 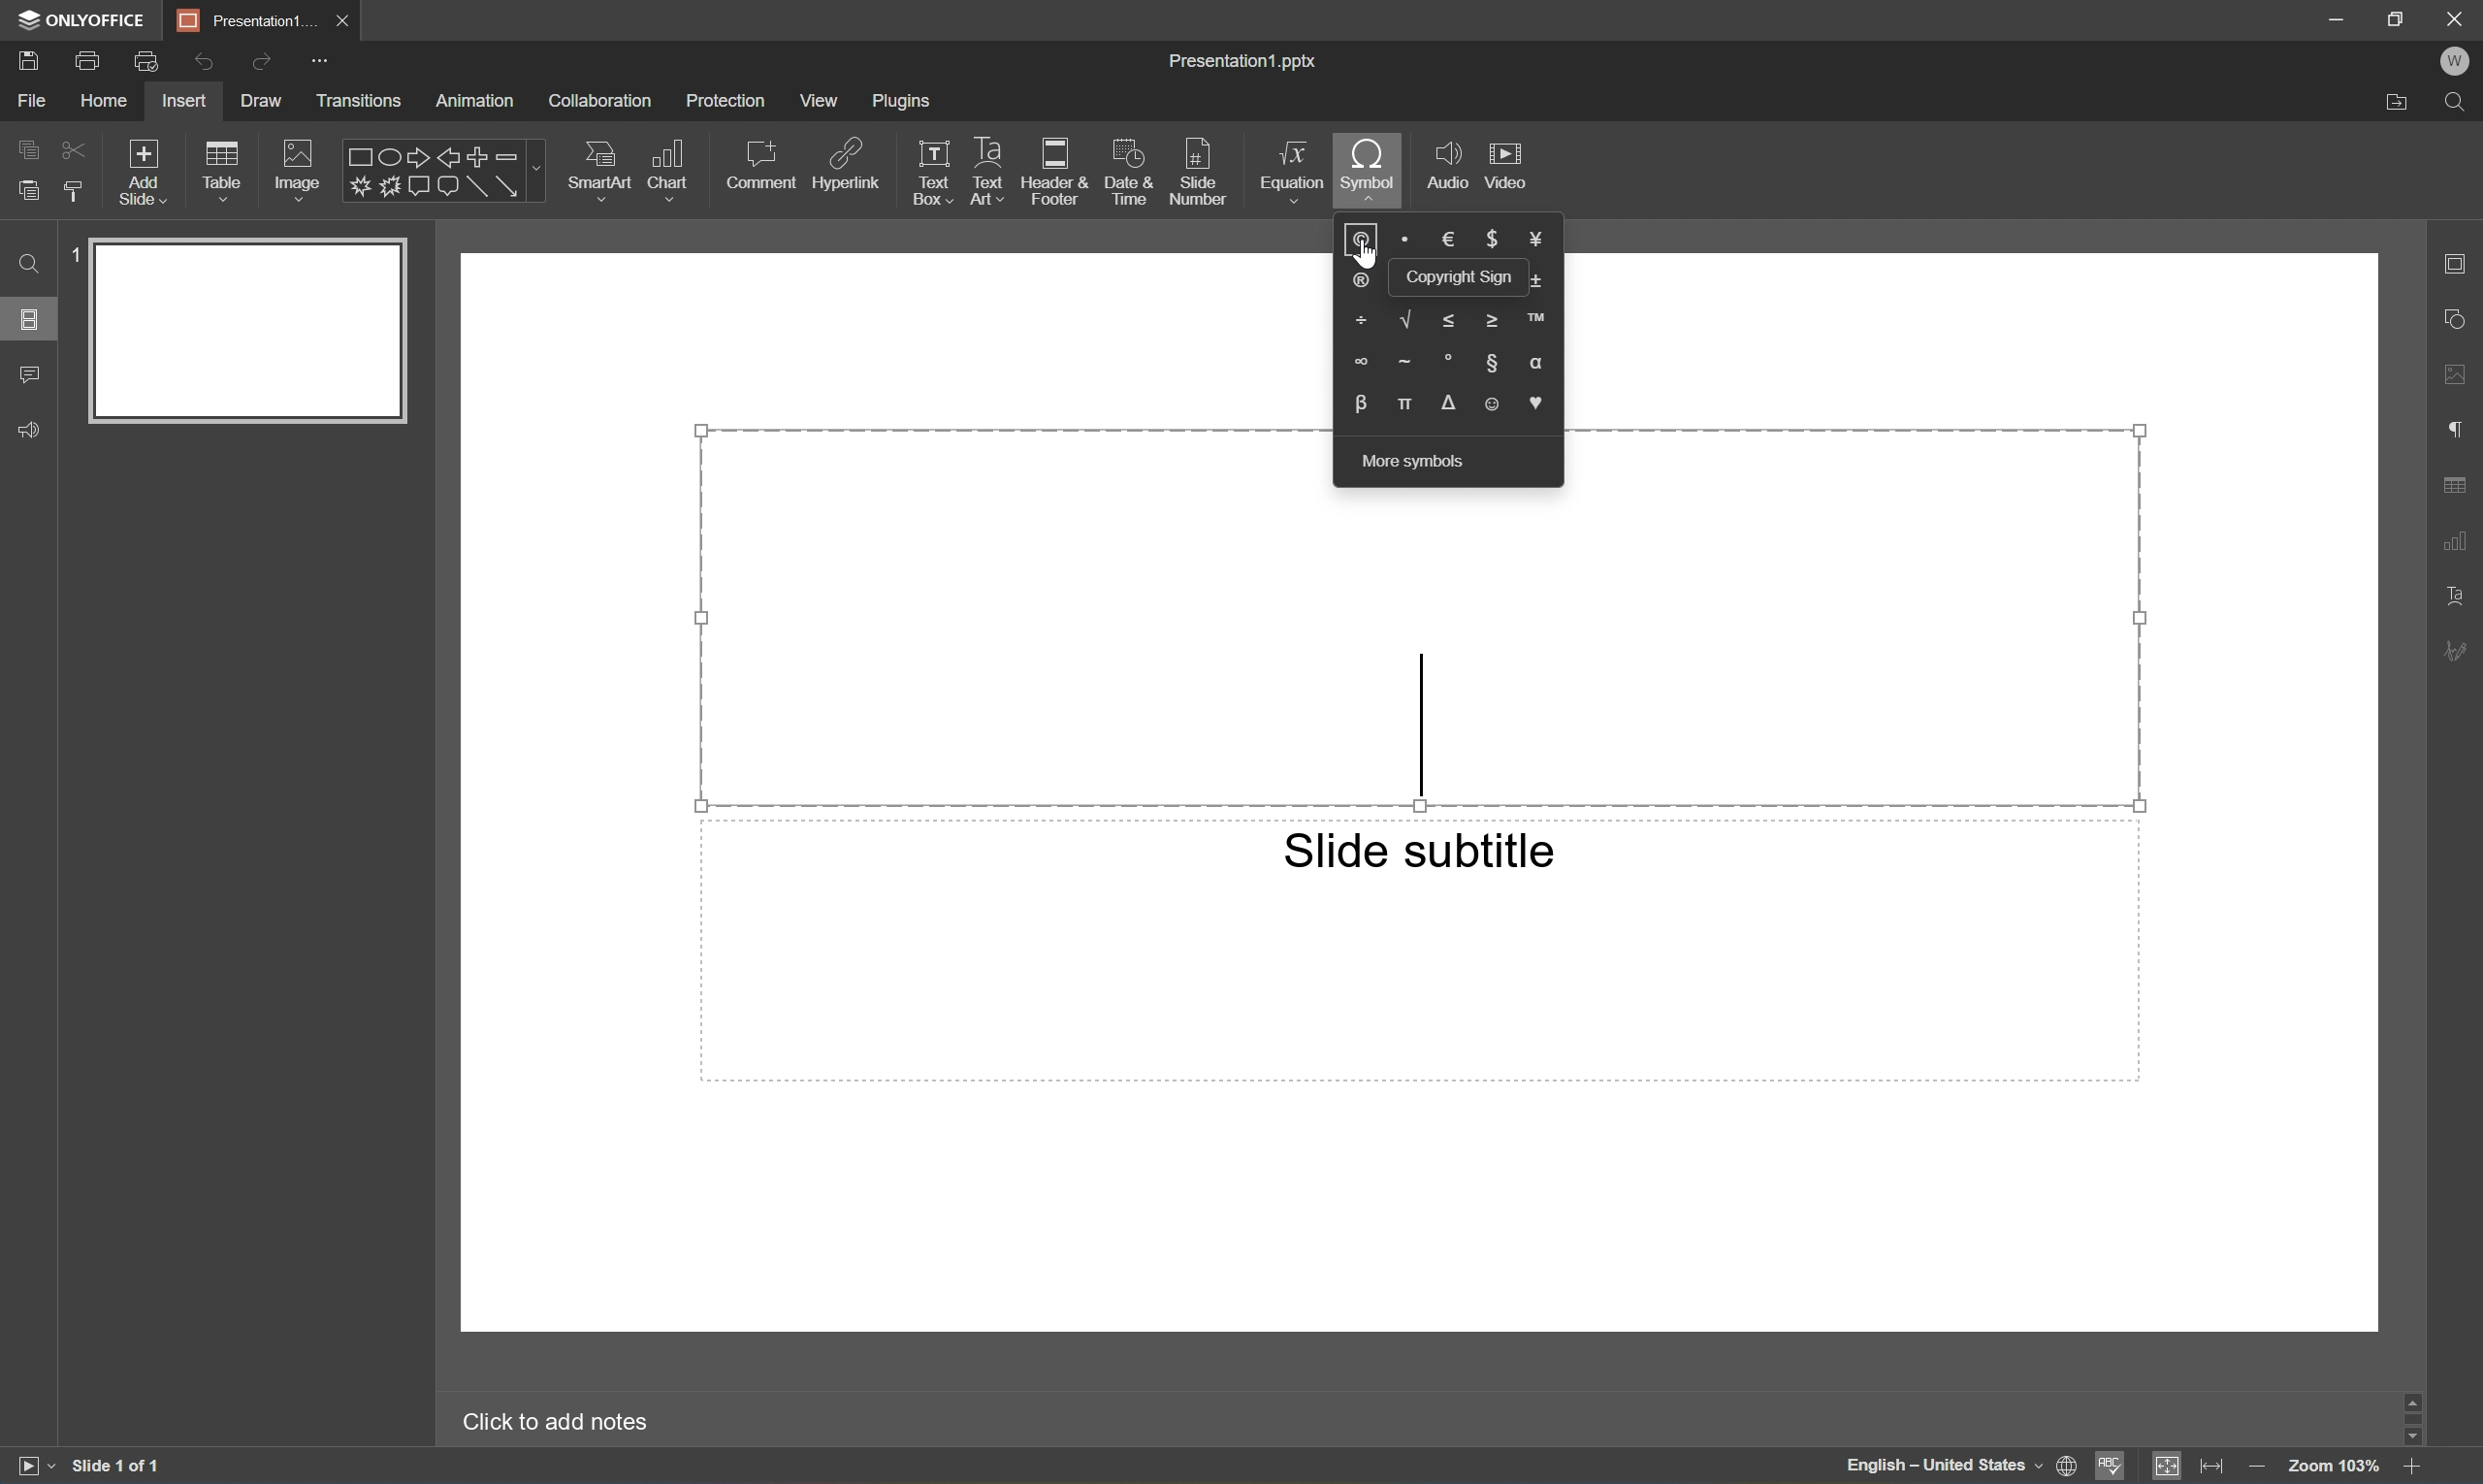 What do you see at coordinates (2399, 101) in the screenshot?
I see `Open file location` at bounding box center [2399, 101].